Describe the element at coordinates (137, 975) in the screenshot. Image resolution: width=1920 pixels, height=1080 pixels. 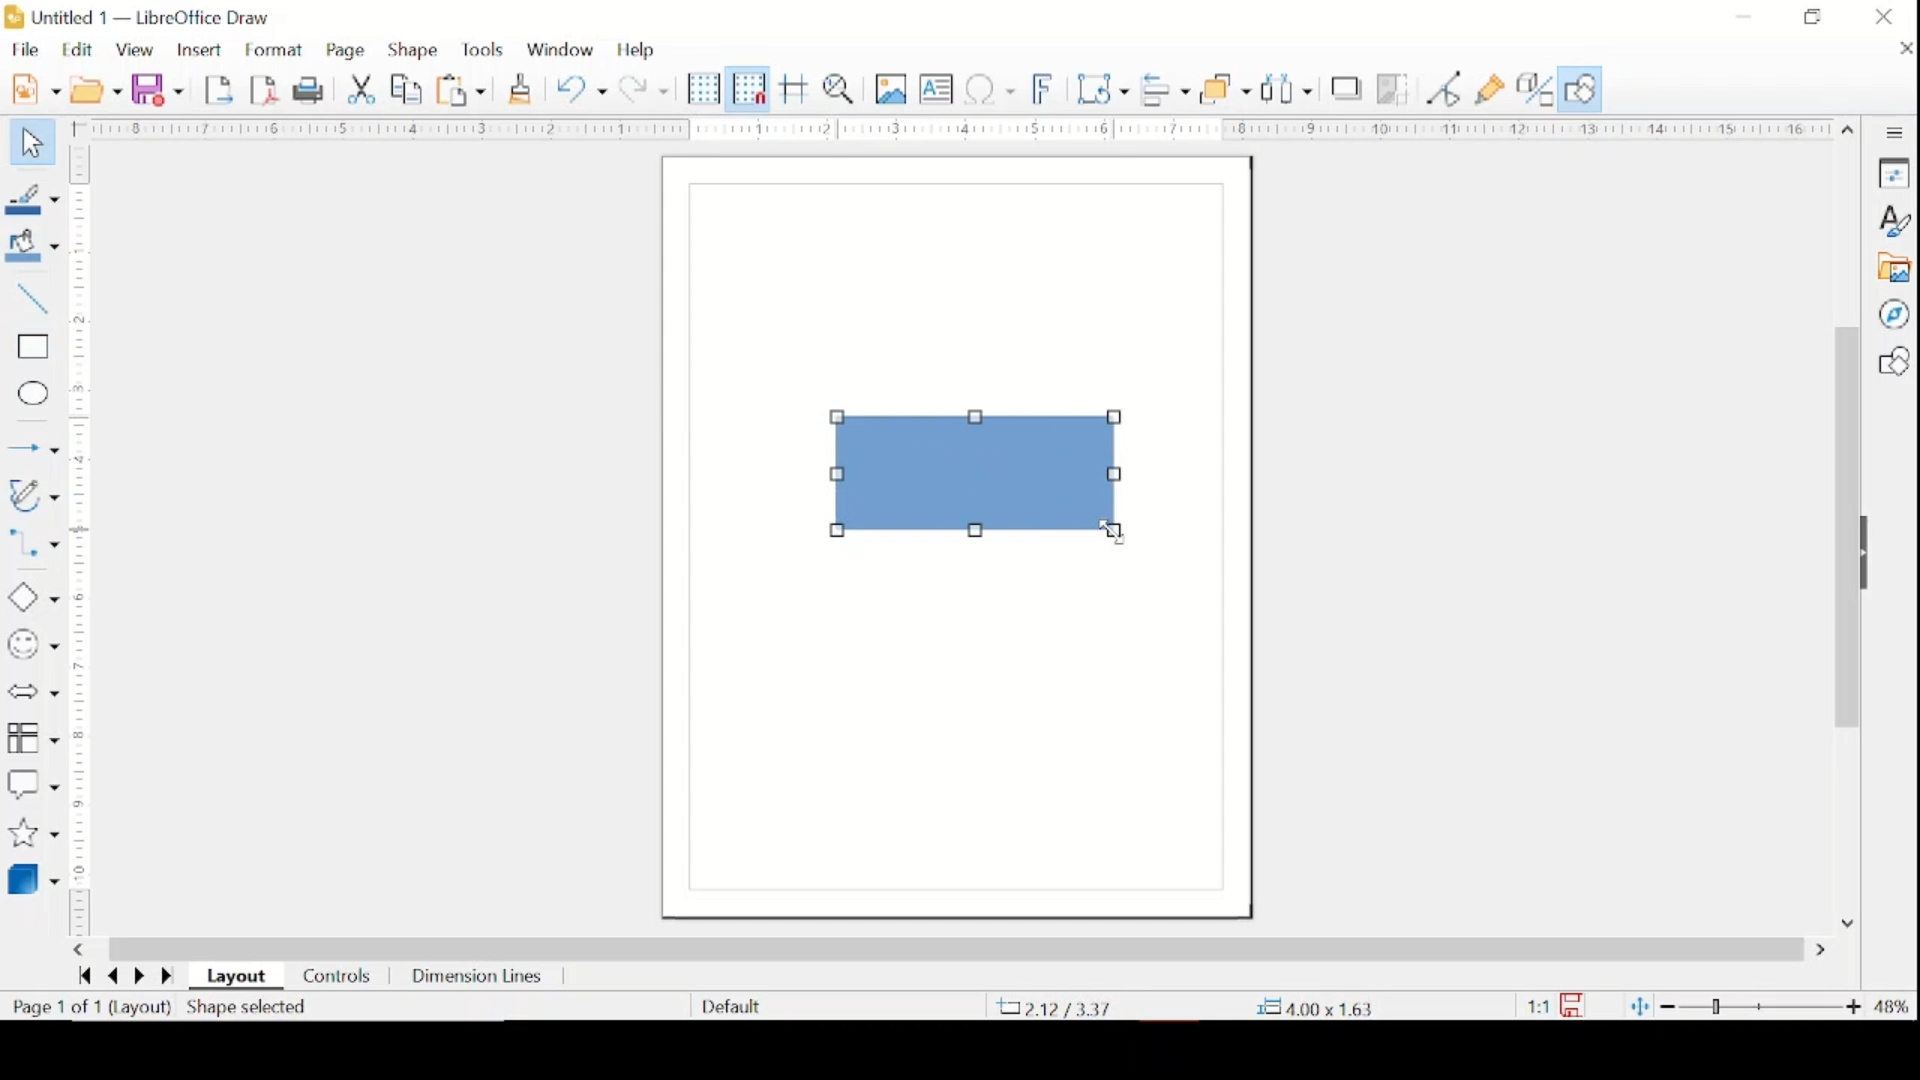
I see `next` at that location.